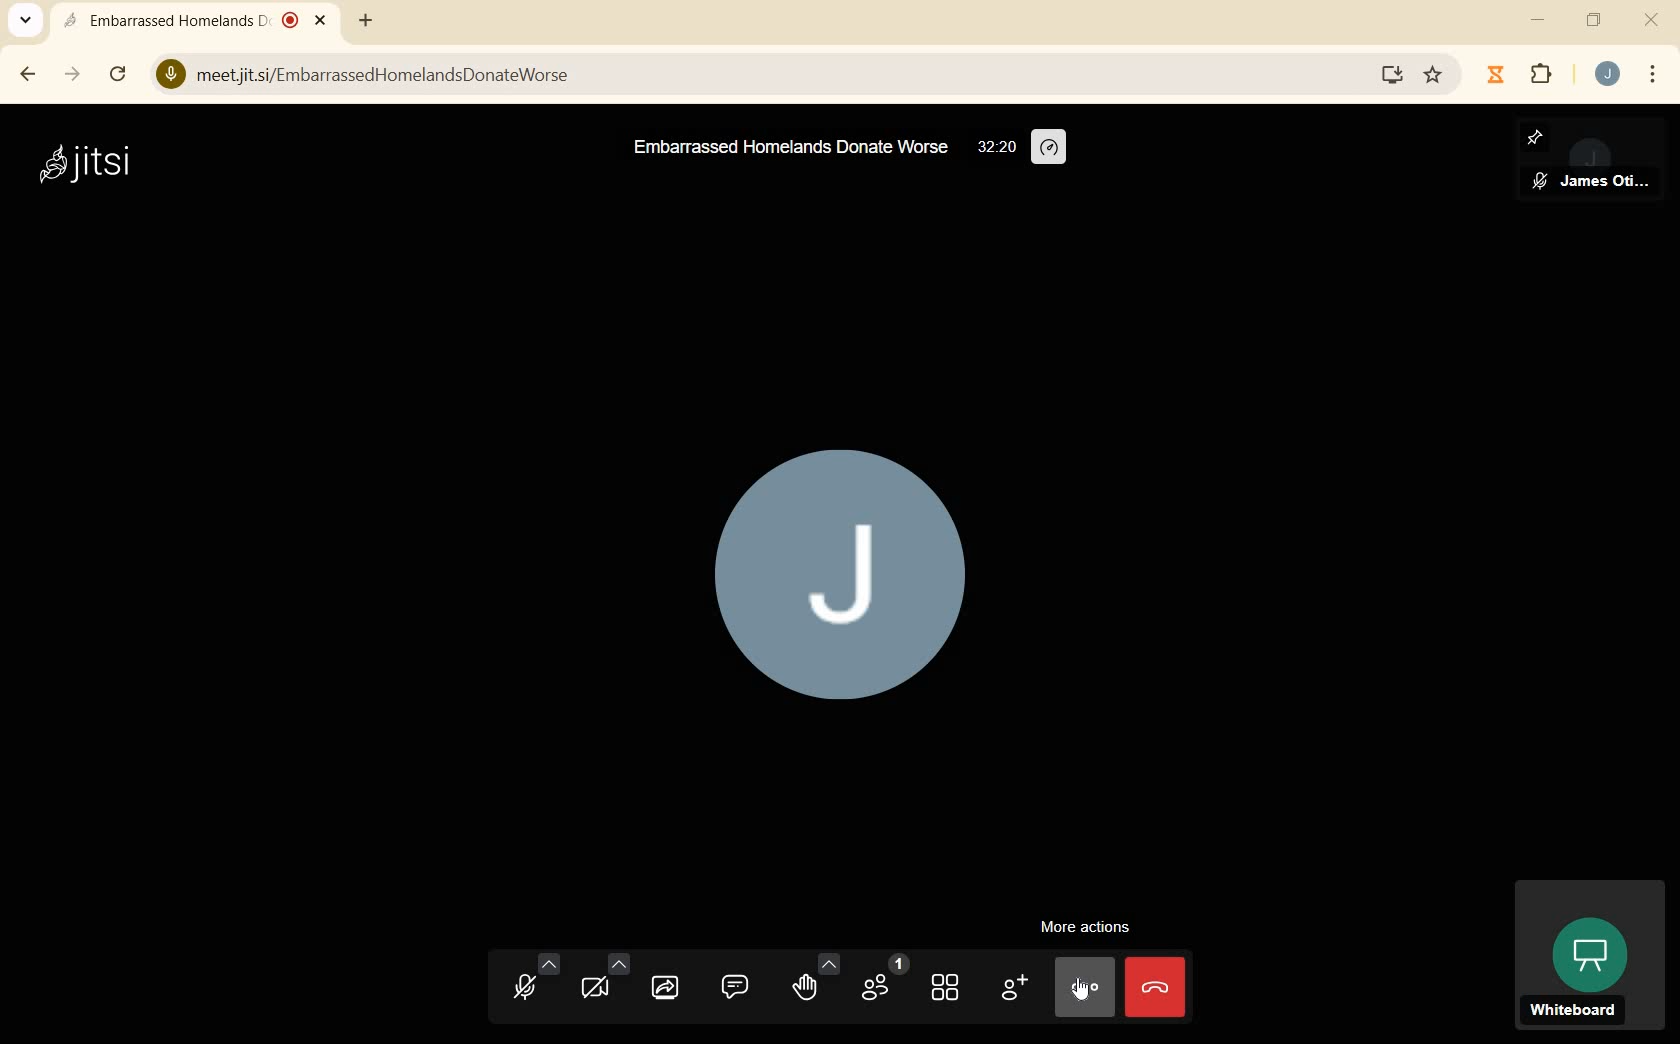 This screenshot has height=1044, width=1680. I want to click on participants, so click(885, 984).